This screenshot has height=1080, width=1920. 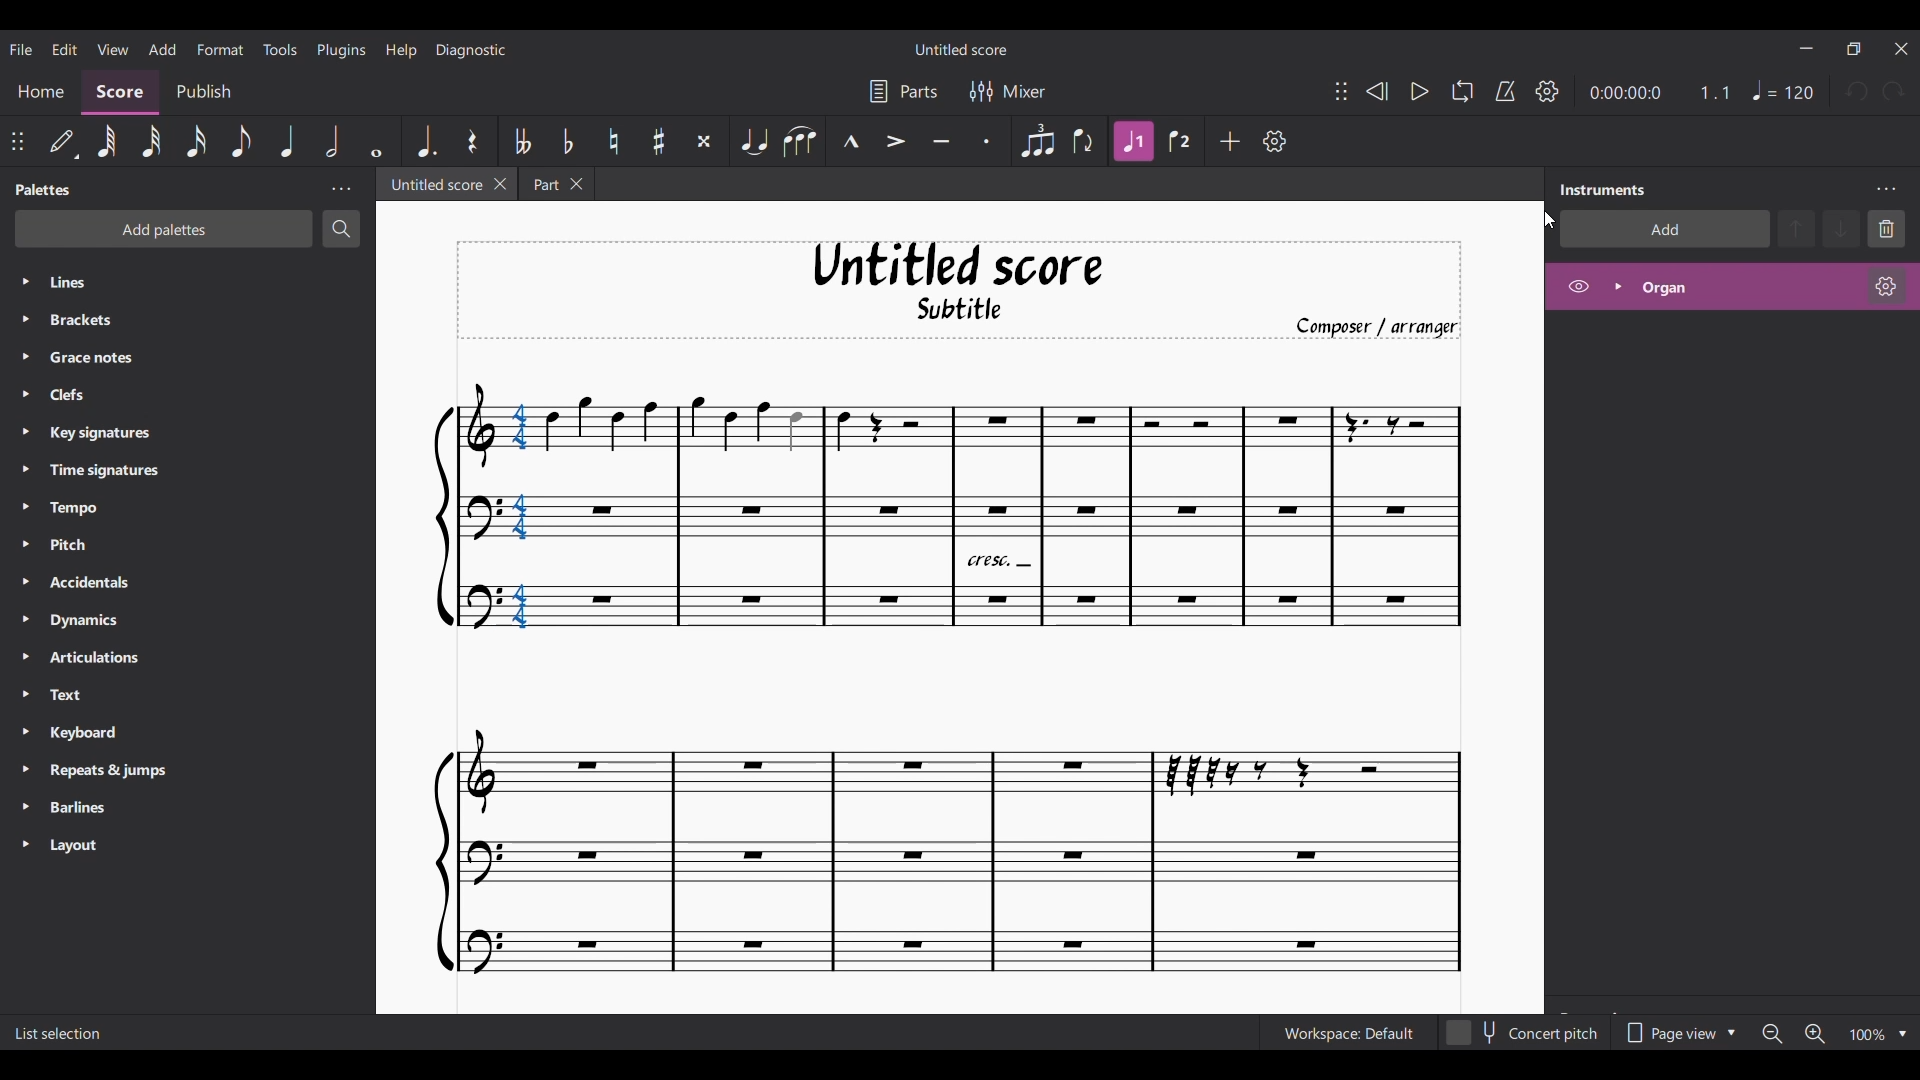 I want to click on Mixer settings, so click(x=1007, y=91).